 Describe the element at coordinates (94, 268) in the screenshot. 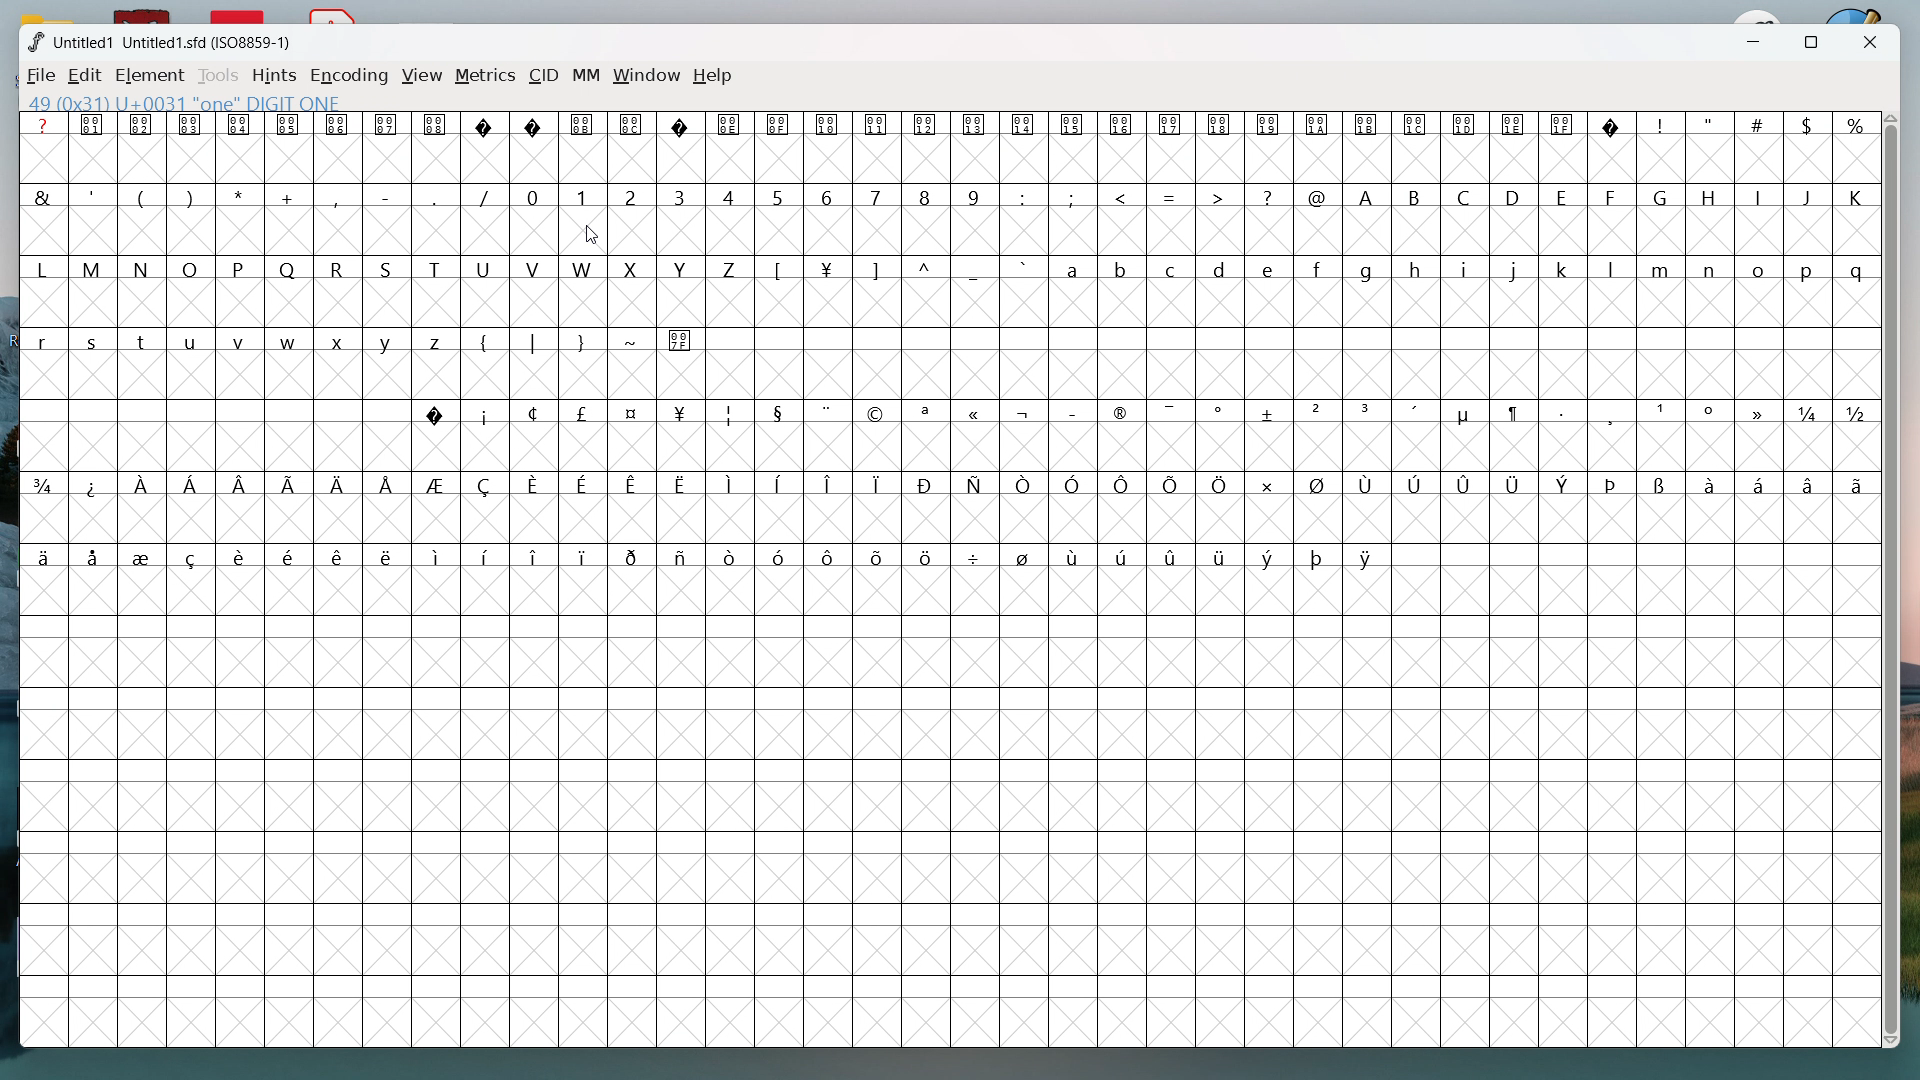

I see `M` at that location.